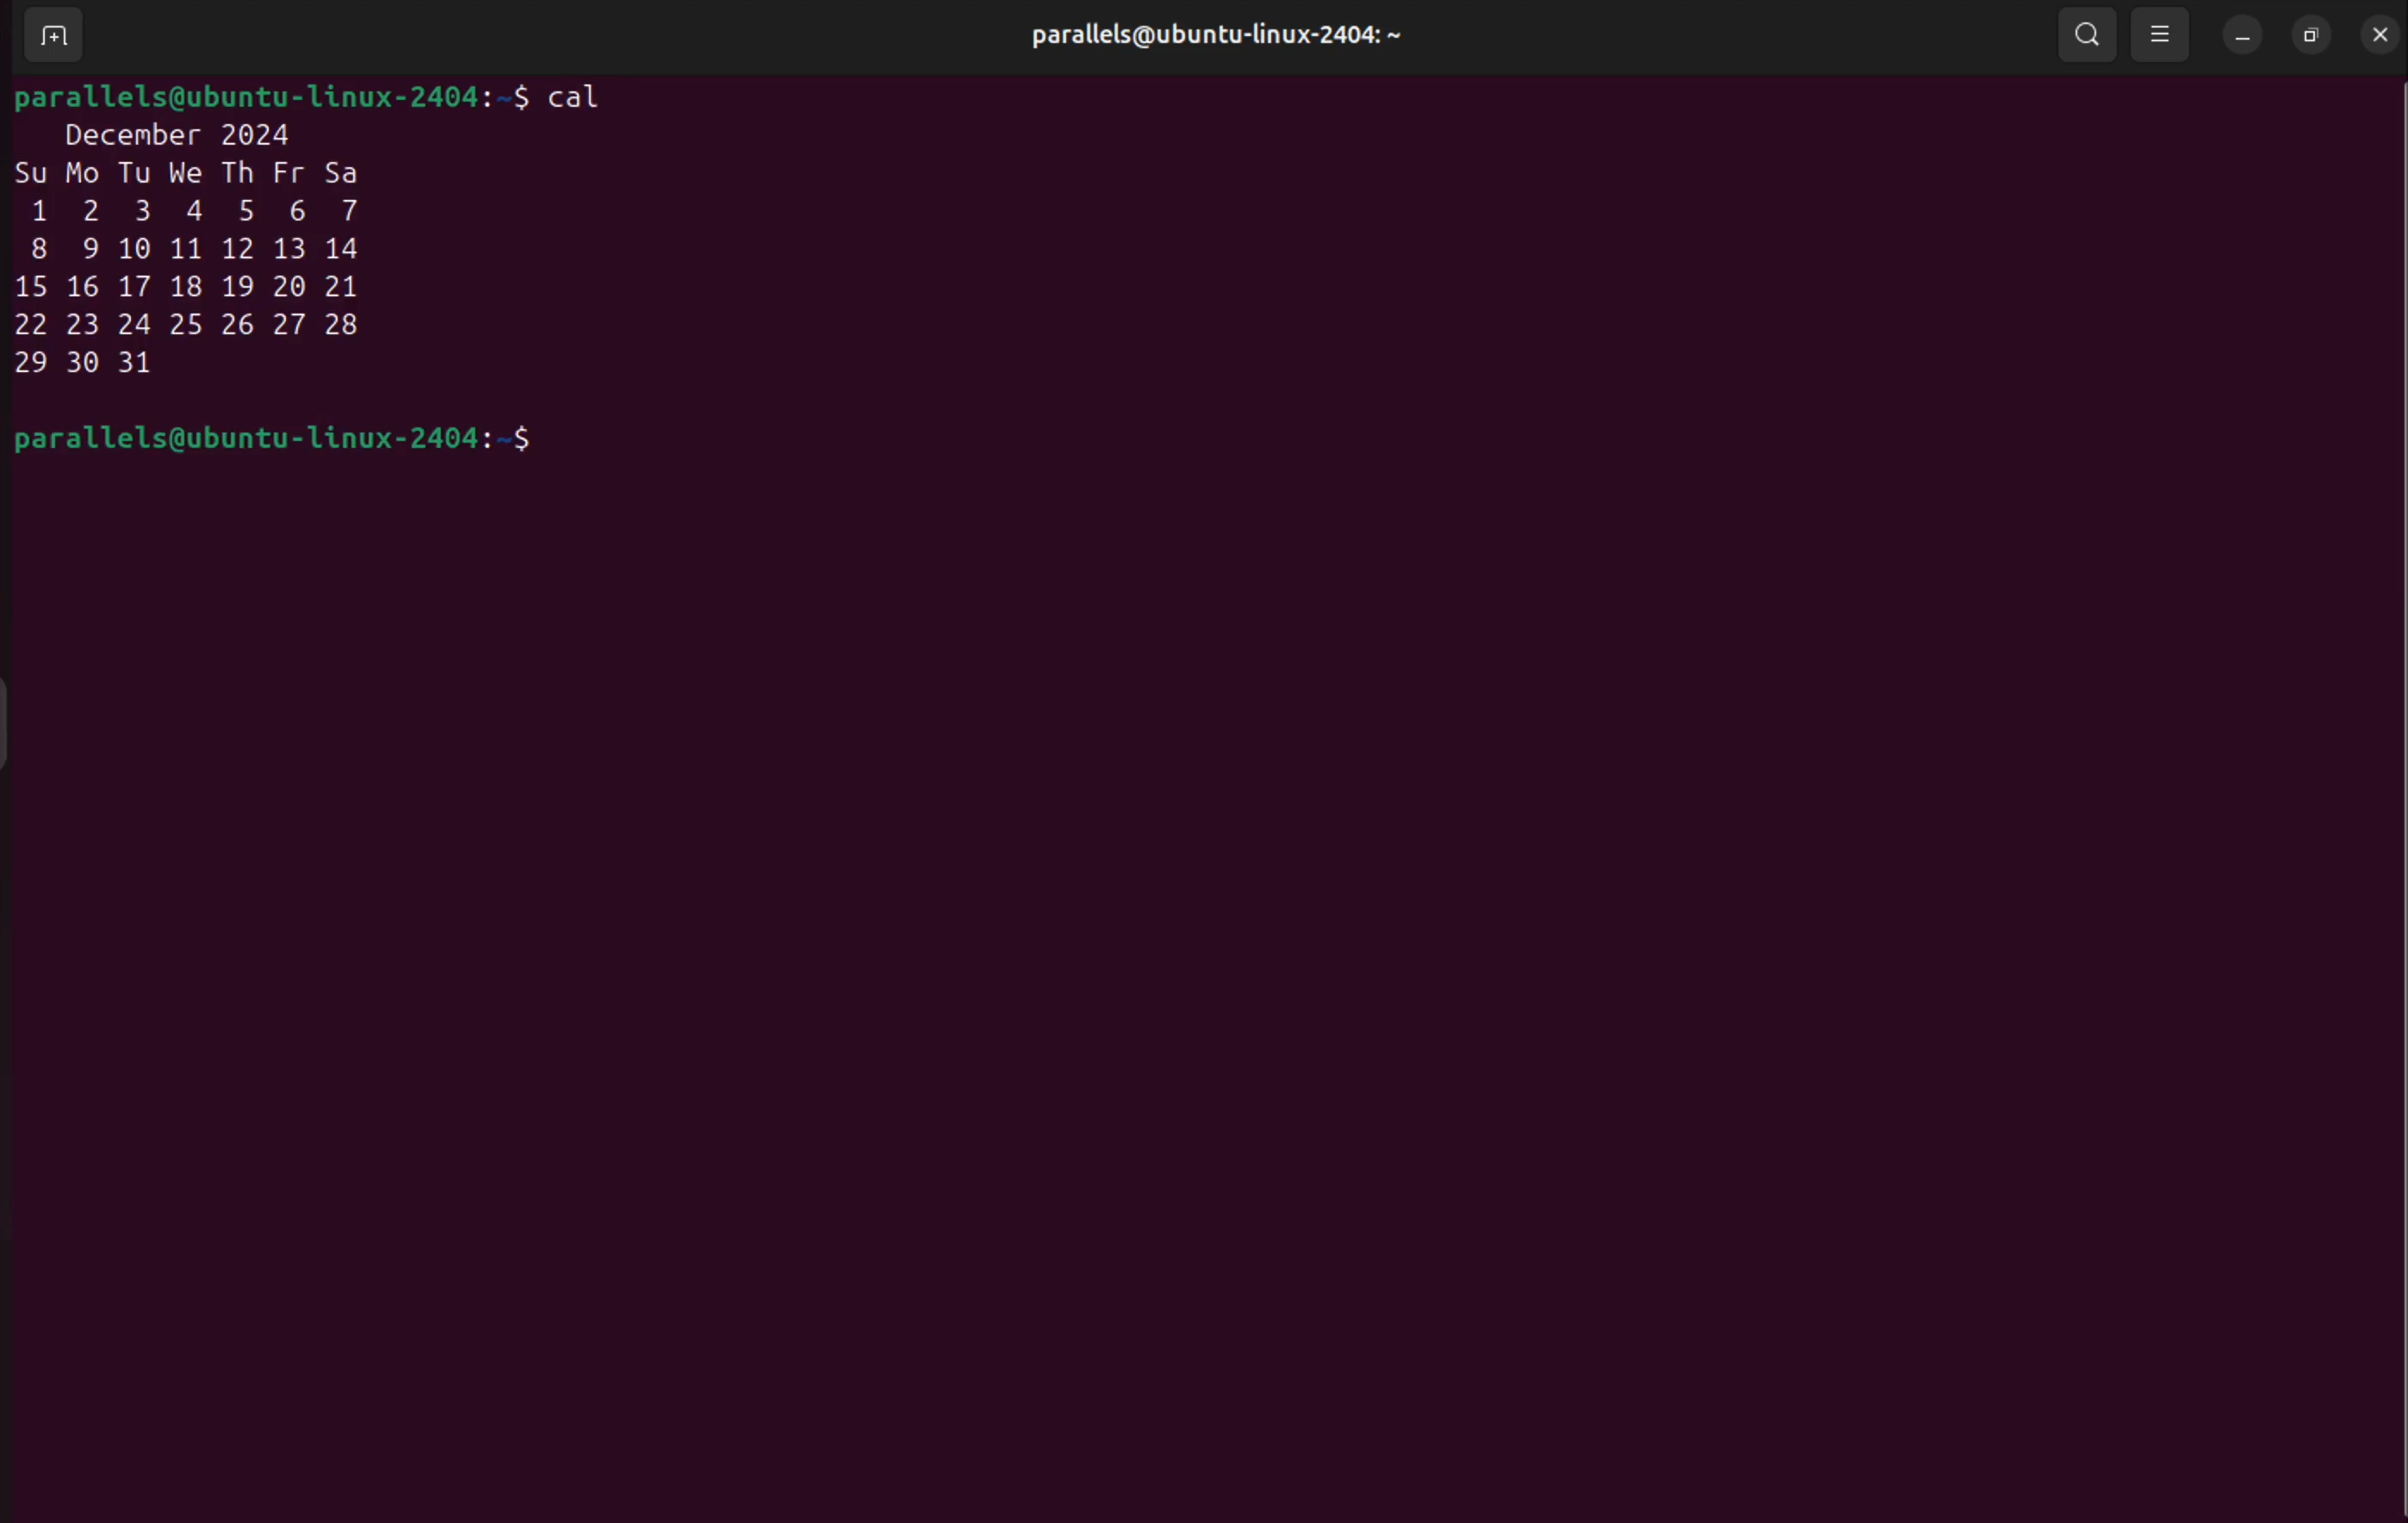 The height and width of the screenshot is (1523, 2408). Describe the element at coordinates (275, 442) in the screenshot. I see `parallels@ubuntu-1linux-2404:-$` at that location.